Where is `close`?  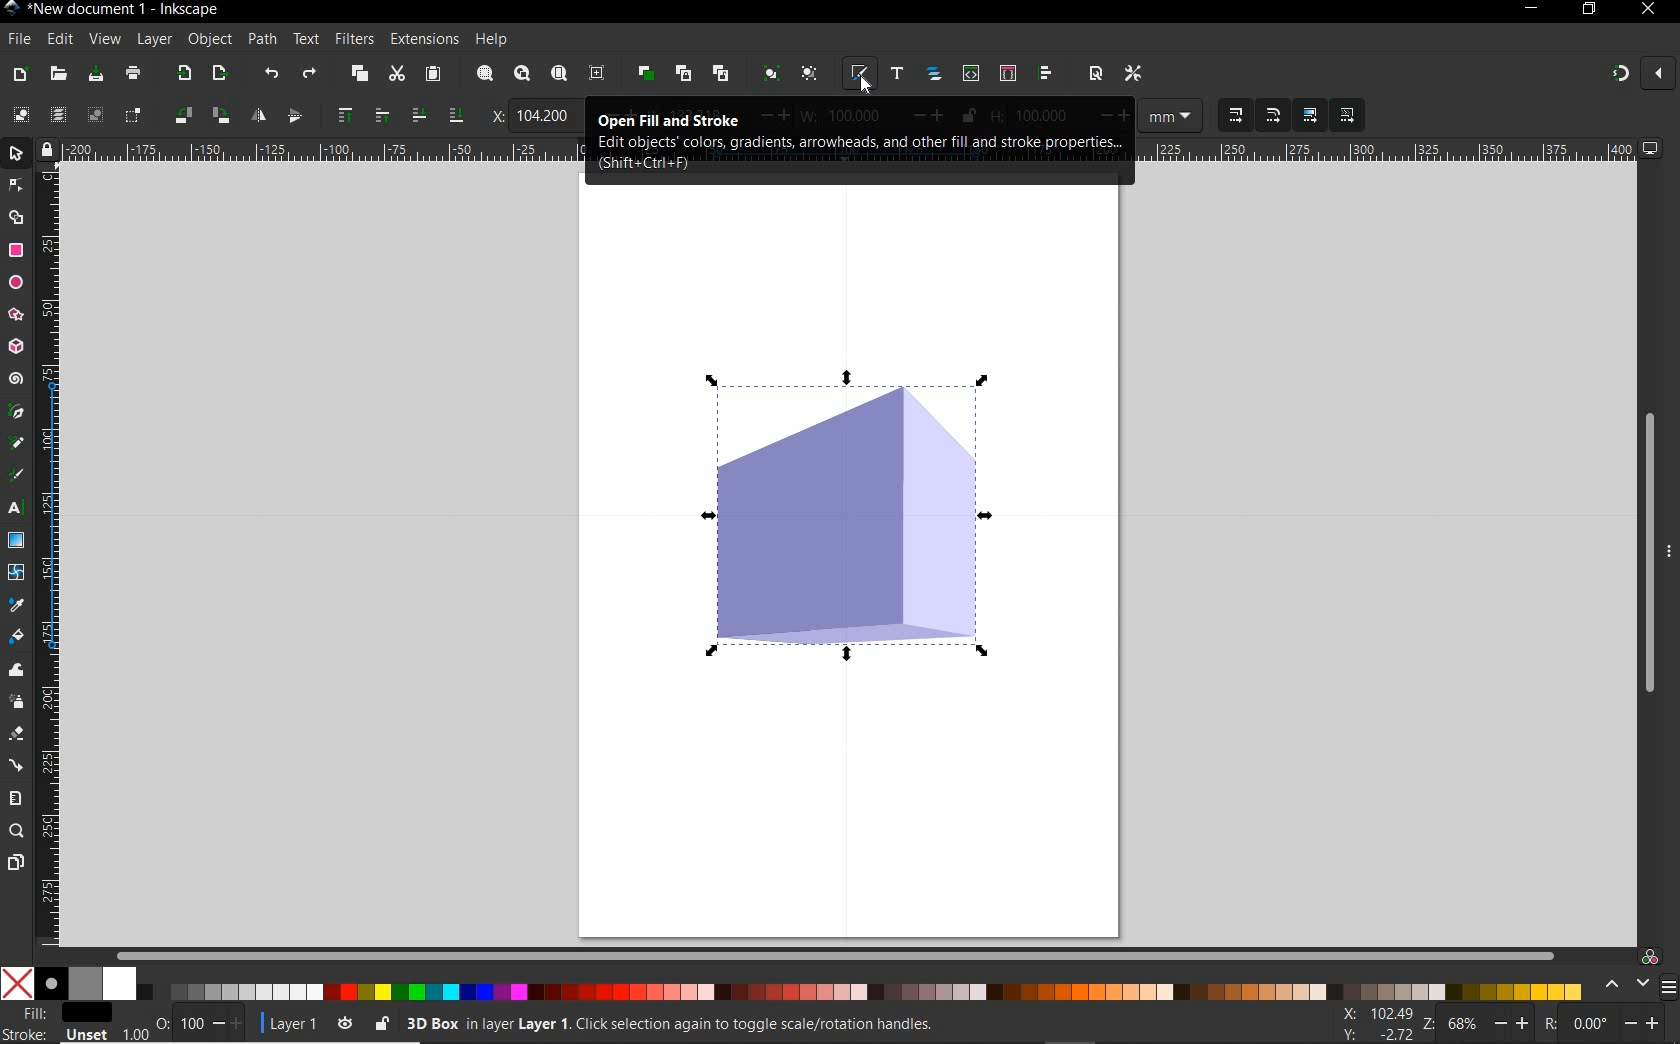 close is located at coordinates (1661, 75).